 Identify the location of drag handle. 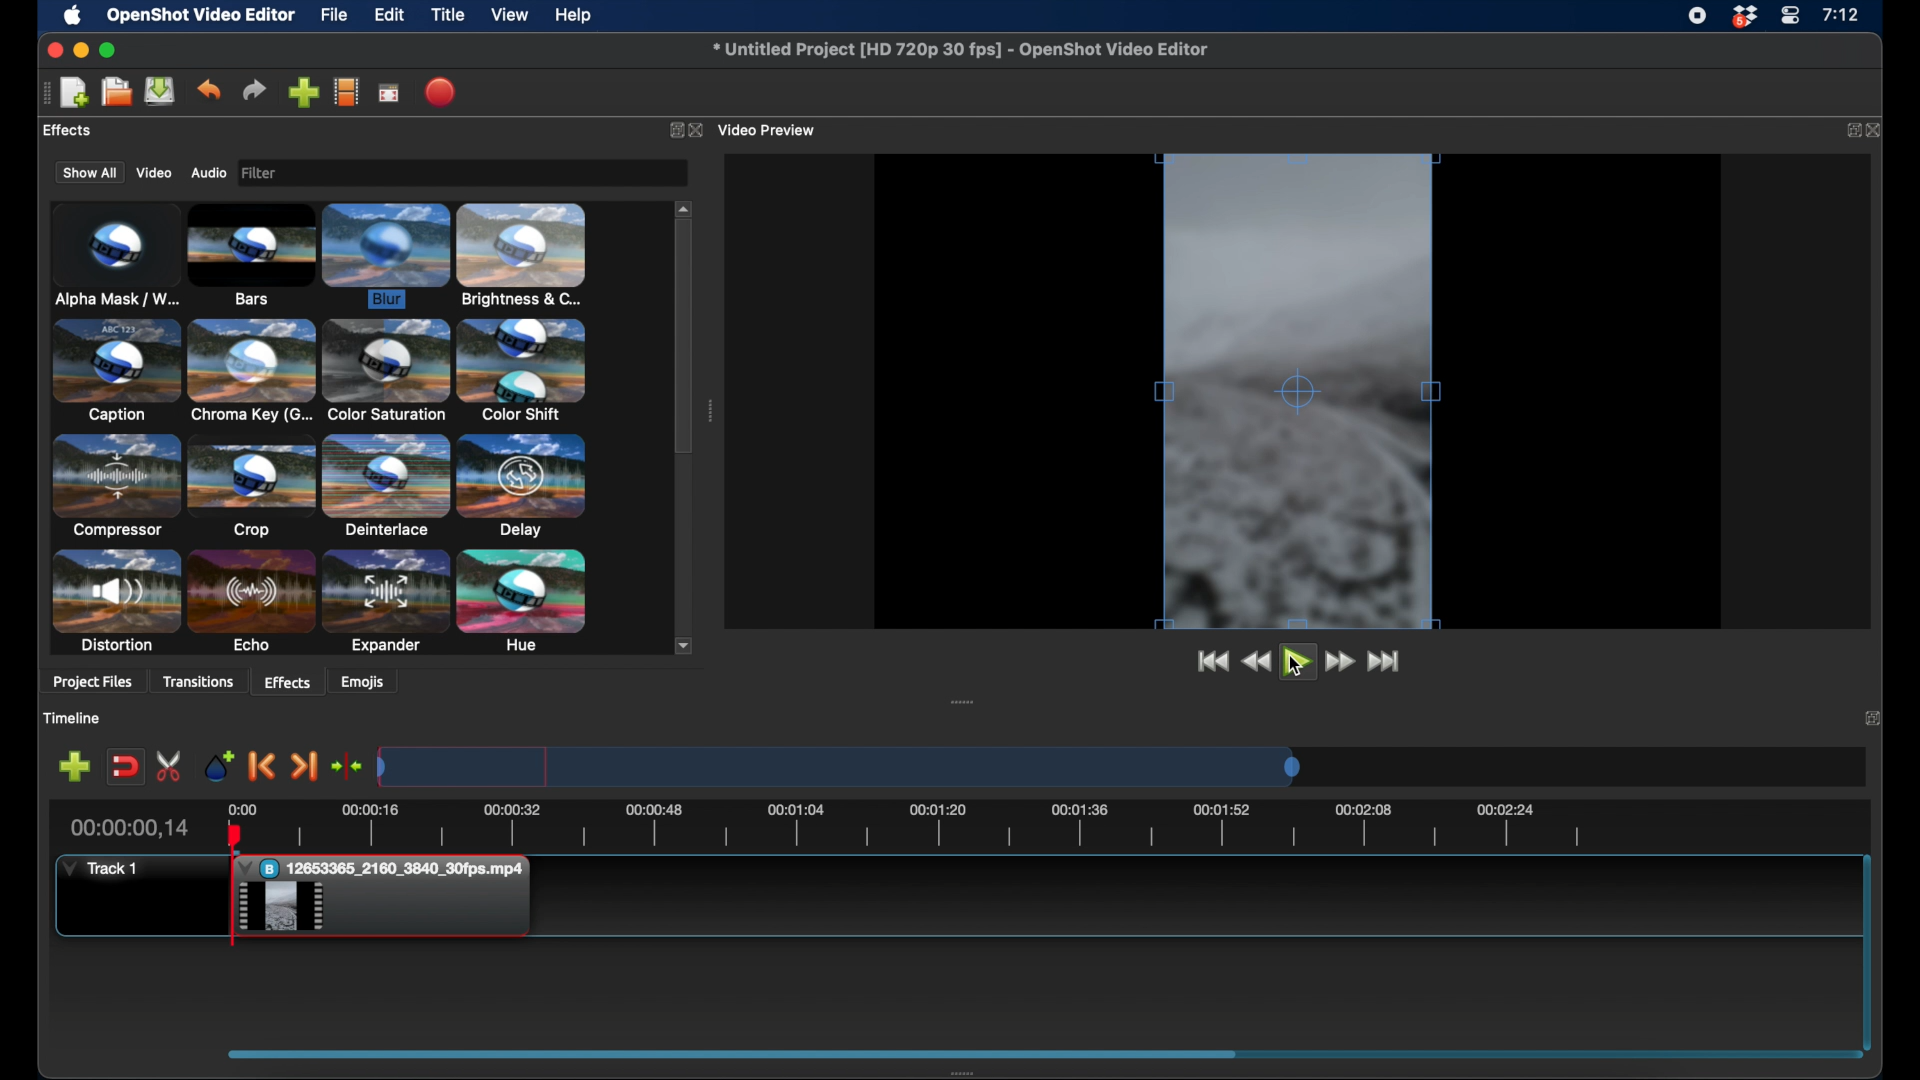
(40, 93).